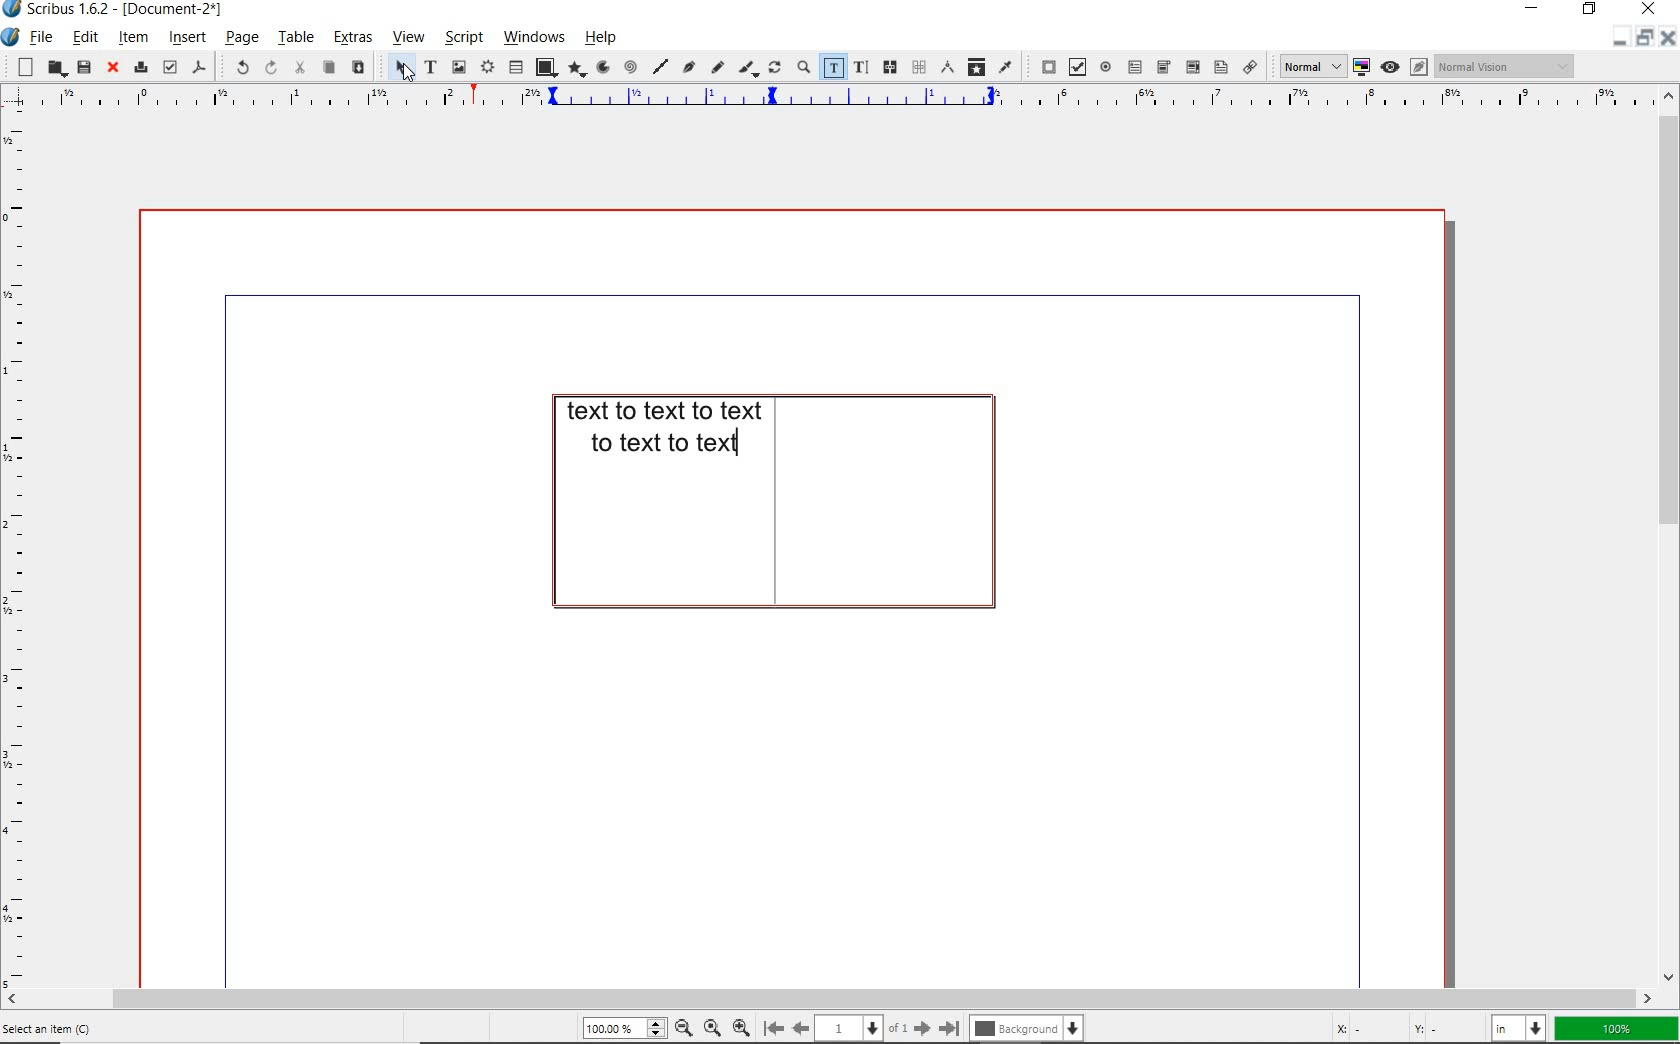 This screenshot has height=1044, width=1680. I want to click on copy, so click(330, 69).